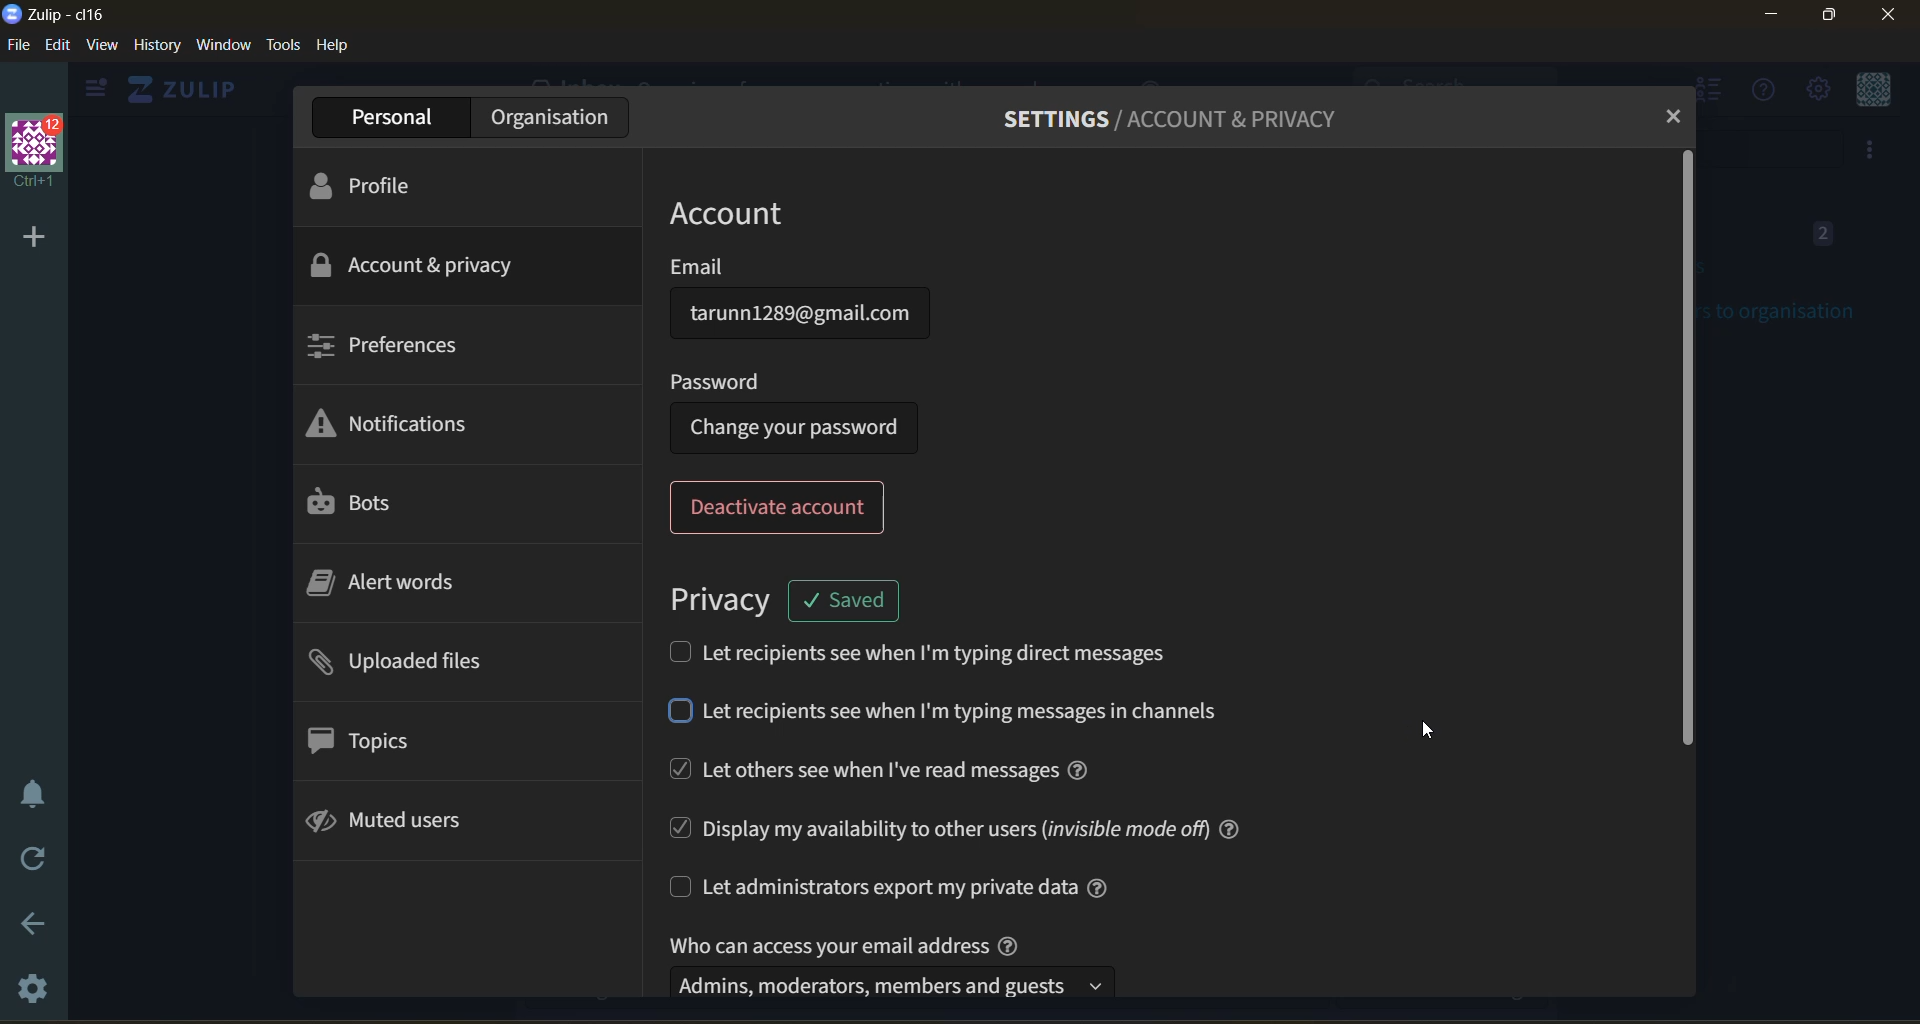 The image size is (1920, 1024). I want to click on show left sidebar, so click(92, 89).